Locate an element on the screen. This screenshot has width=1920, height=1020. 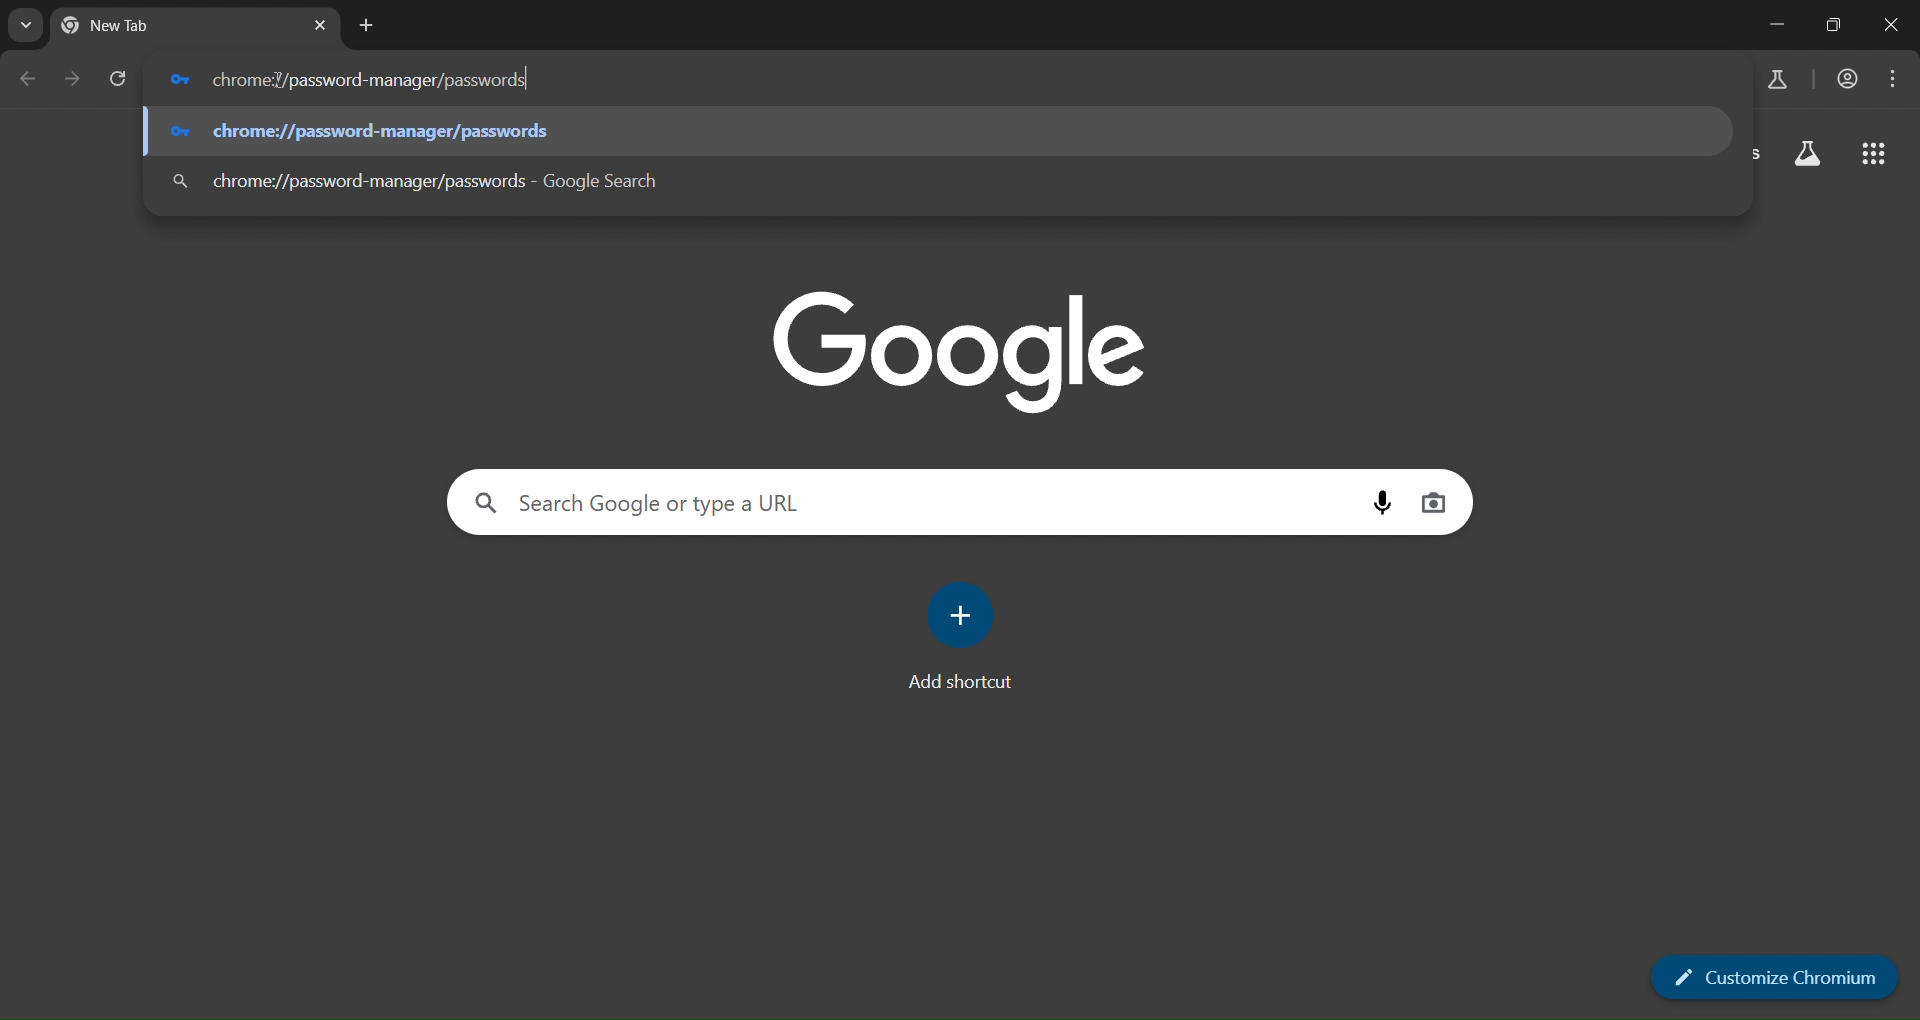
minimize is located at coordinates (1776, 25).